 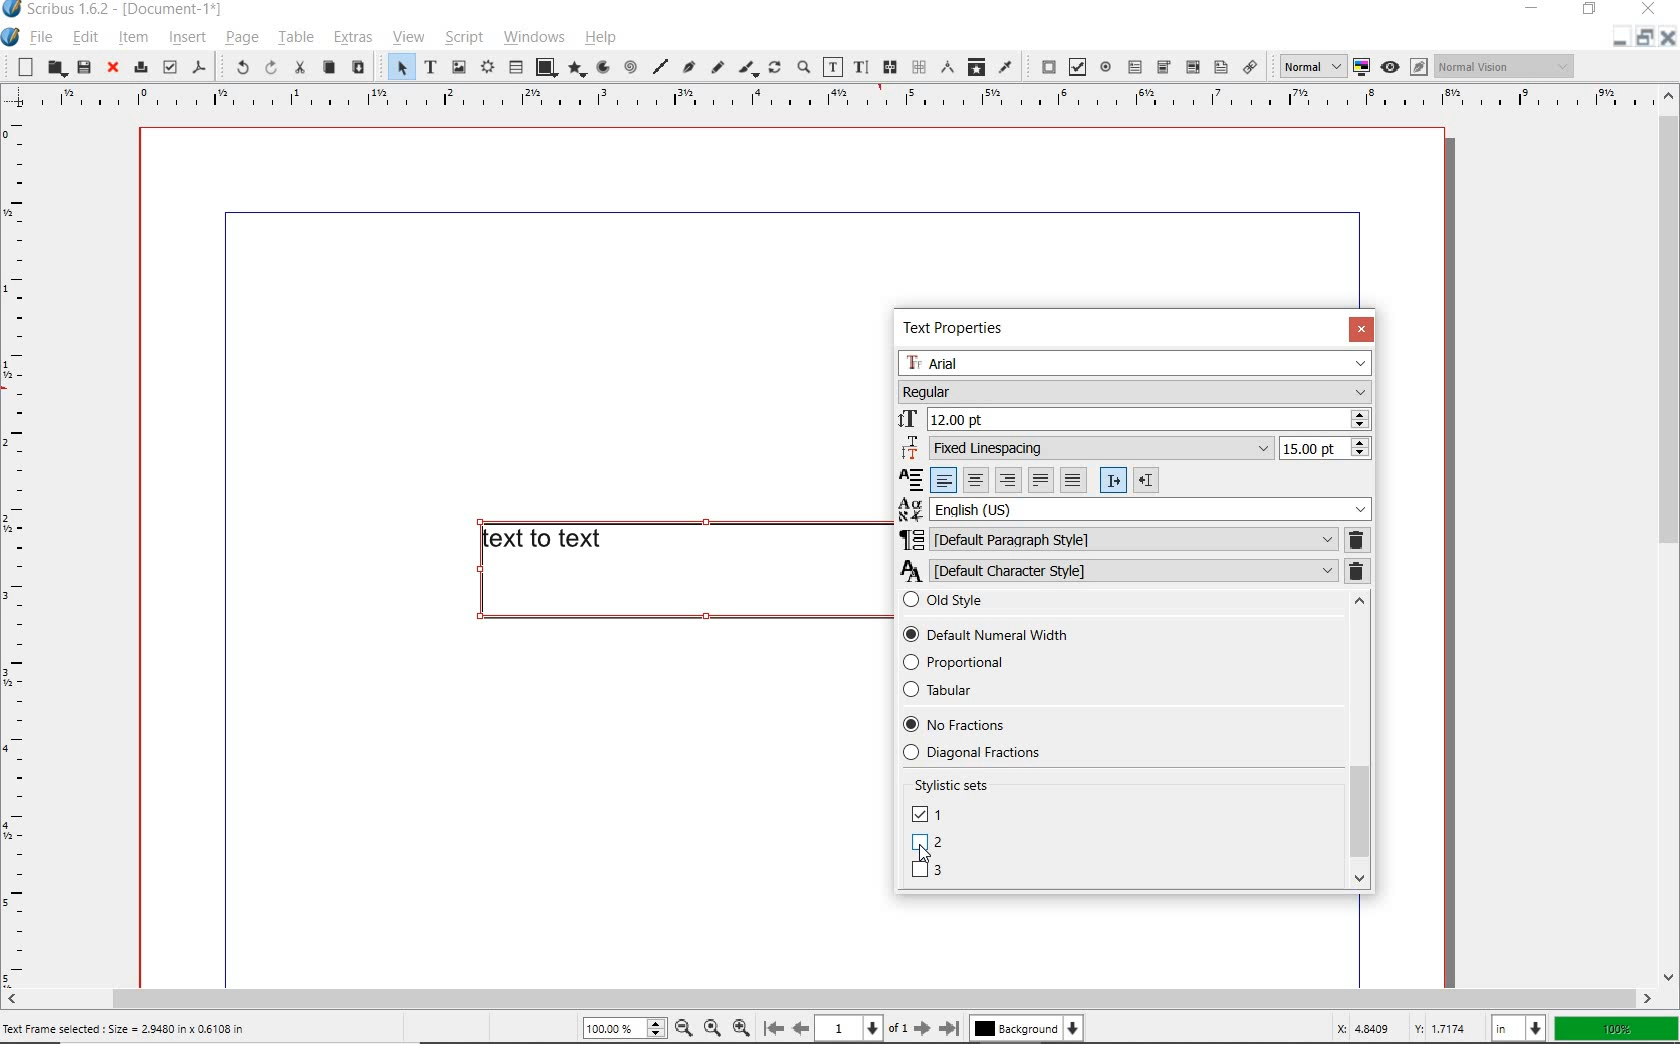 I want to click on Preview mode, so click(x=1389, y=66).